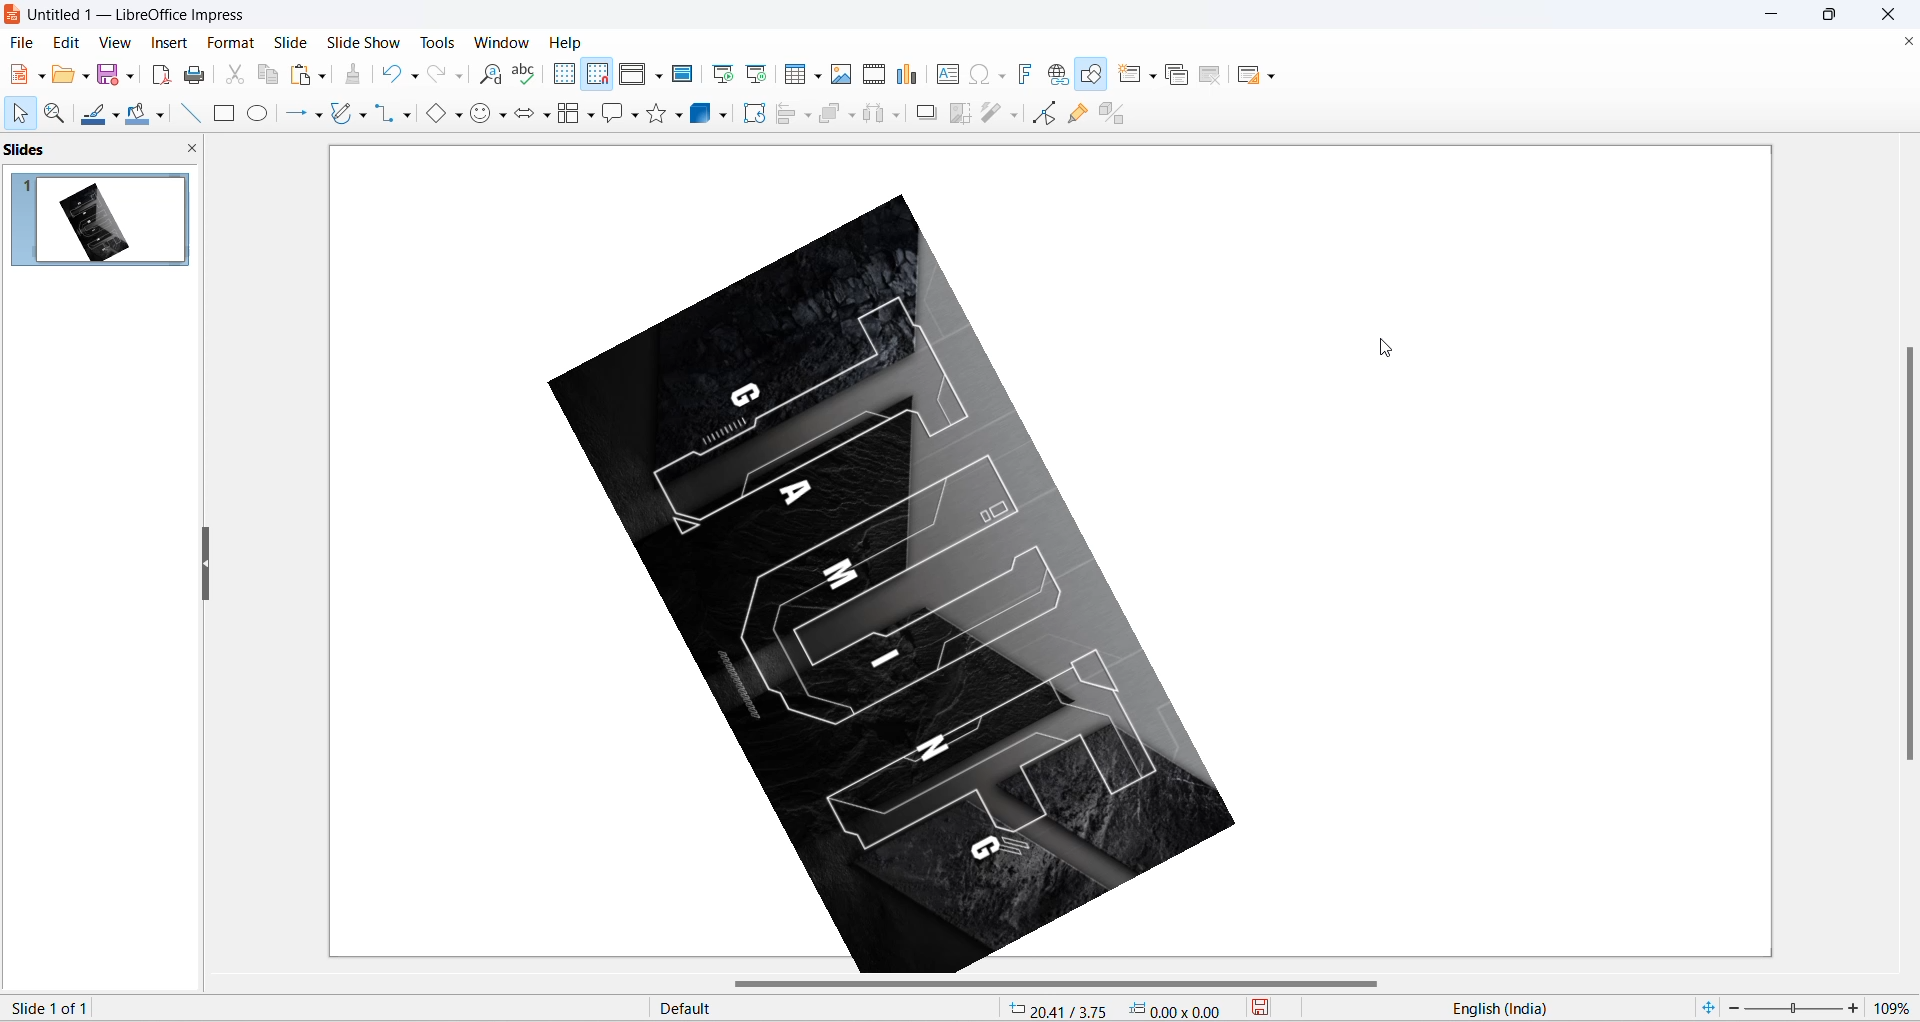 The image size is (1920, 1022). I want to click on align, so click(788, 114).